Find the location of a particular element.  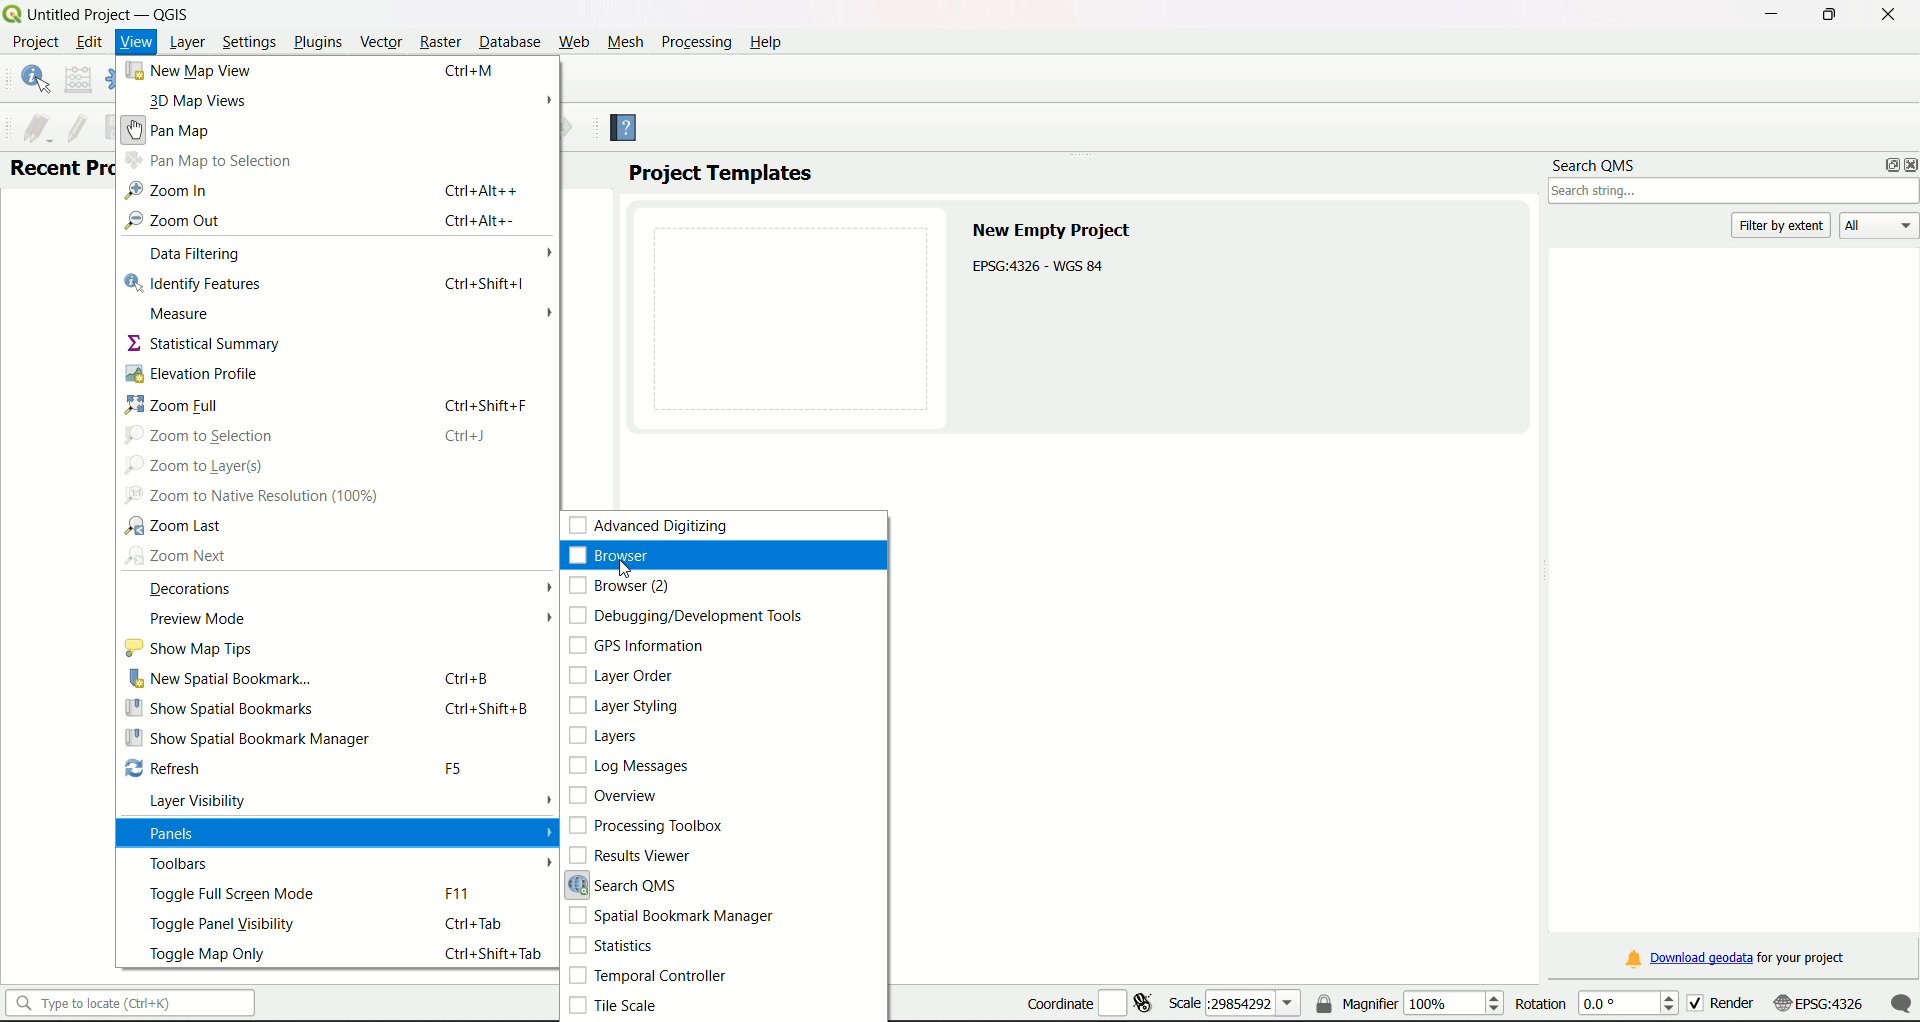

title and logo is located at coordinates (100, 13).